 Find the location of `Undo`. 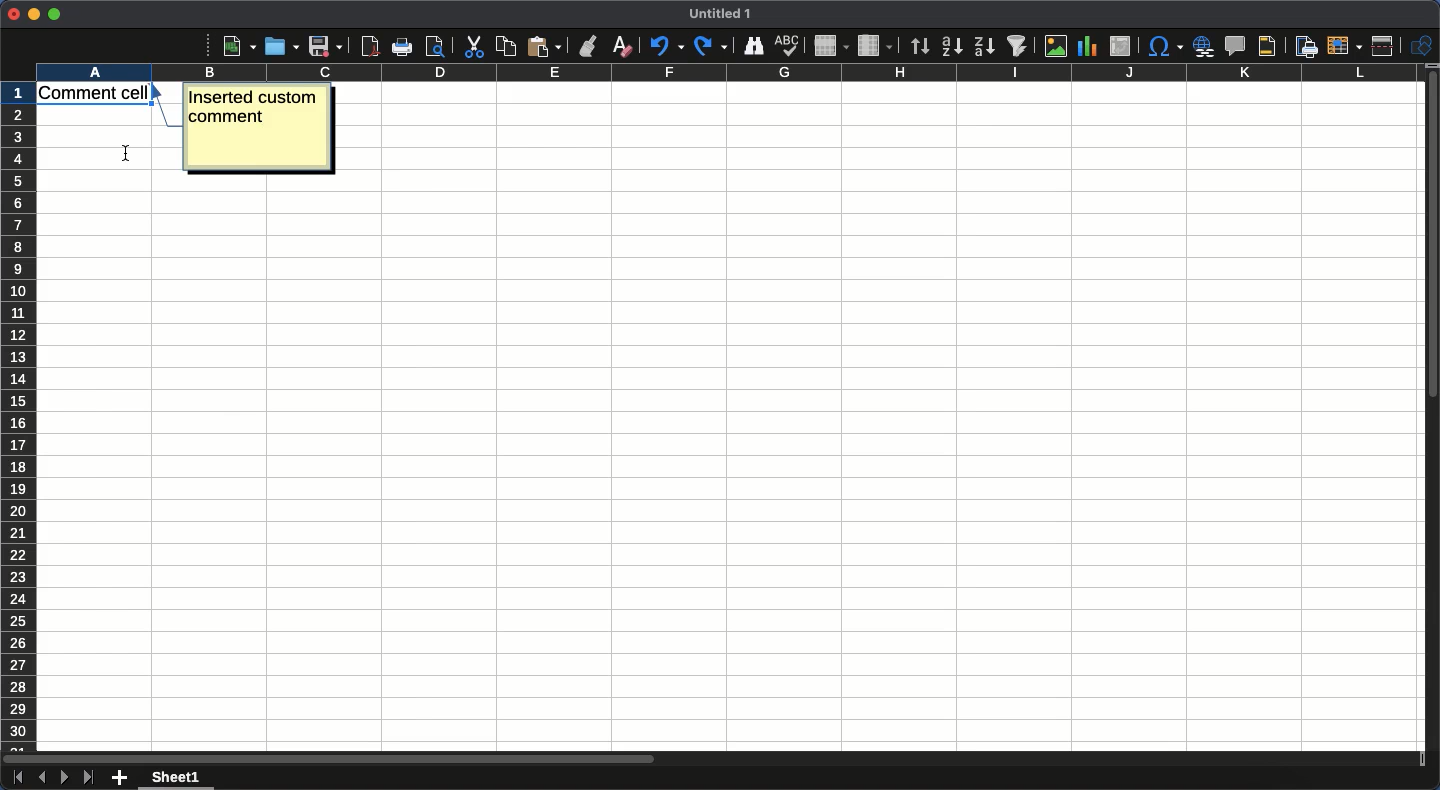

Undo is located at coordinates (666, 46).